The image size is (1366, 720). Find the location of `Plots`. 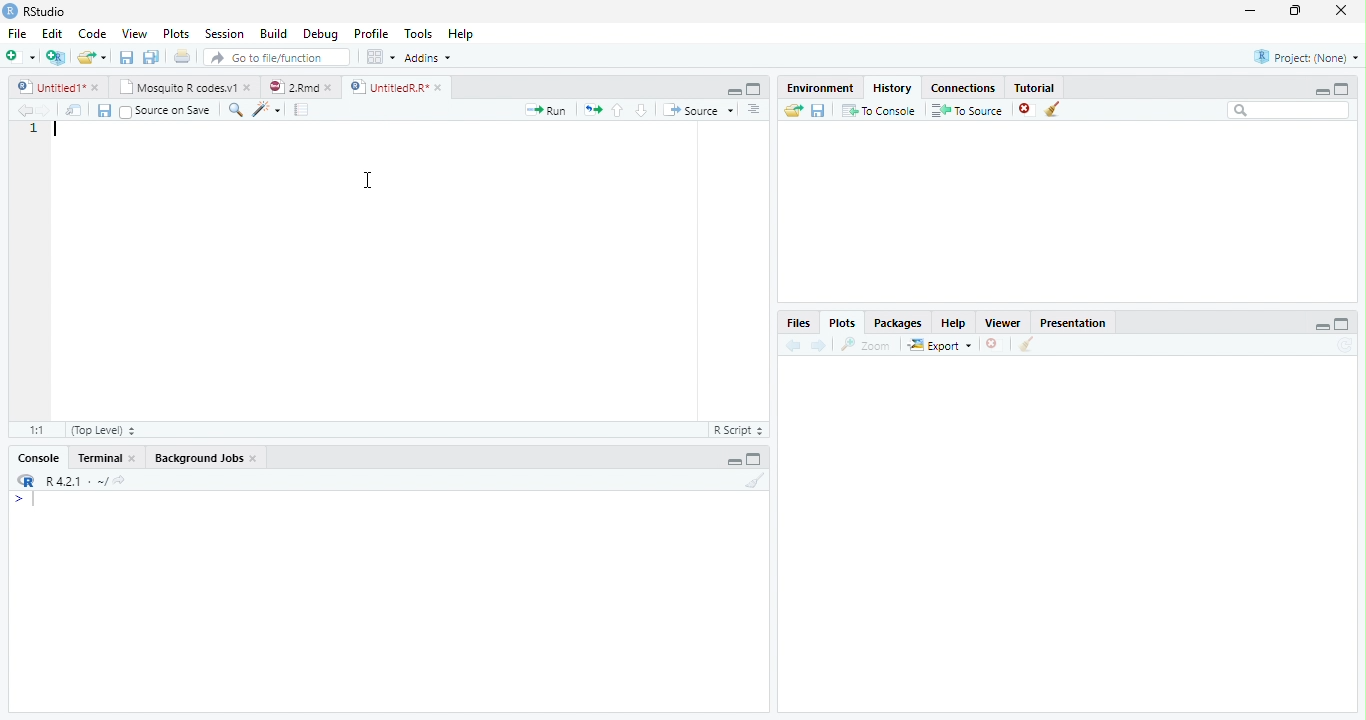

Plots is located at coordinates (841, 322).